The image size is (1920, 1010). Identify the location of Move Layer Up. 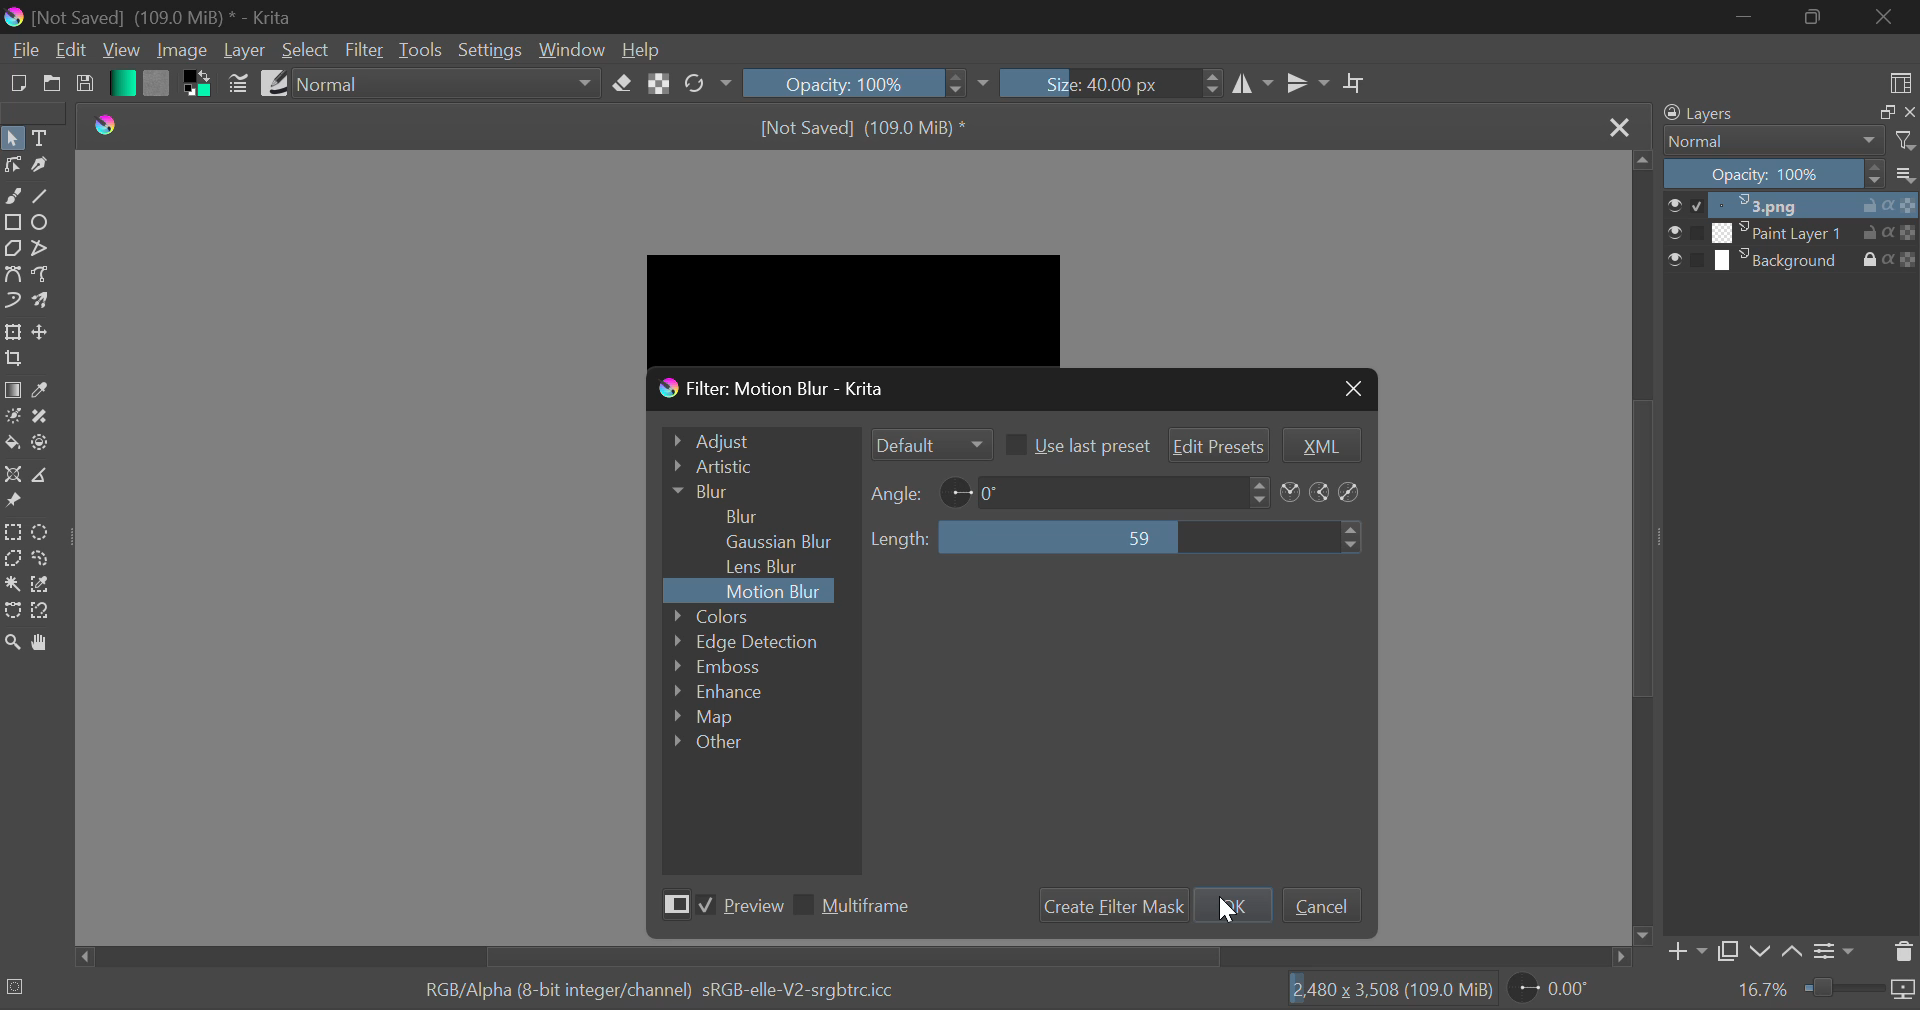
(1794, 948).